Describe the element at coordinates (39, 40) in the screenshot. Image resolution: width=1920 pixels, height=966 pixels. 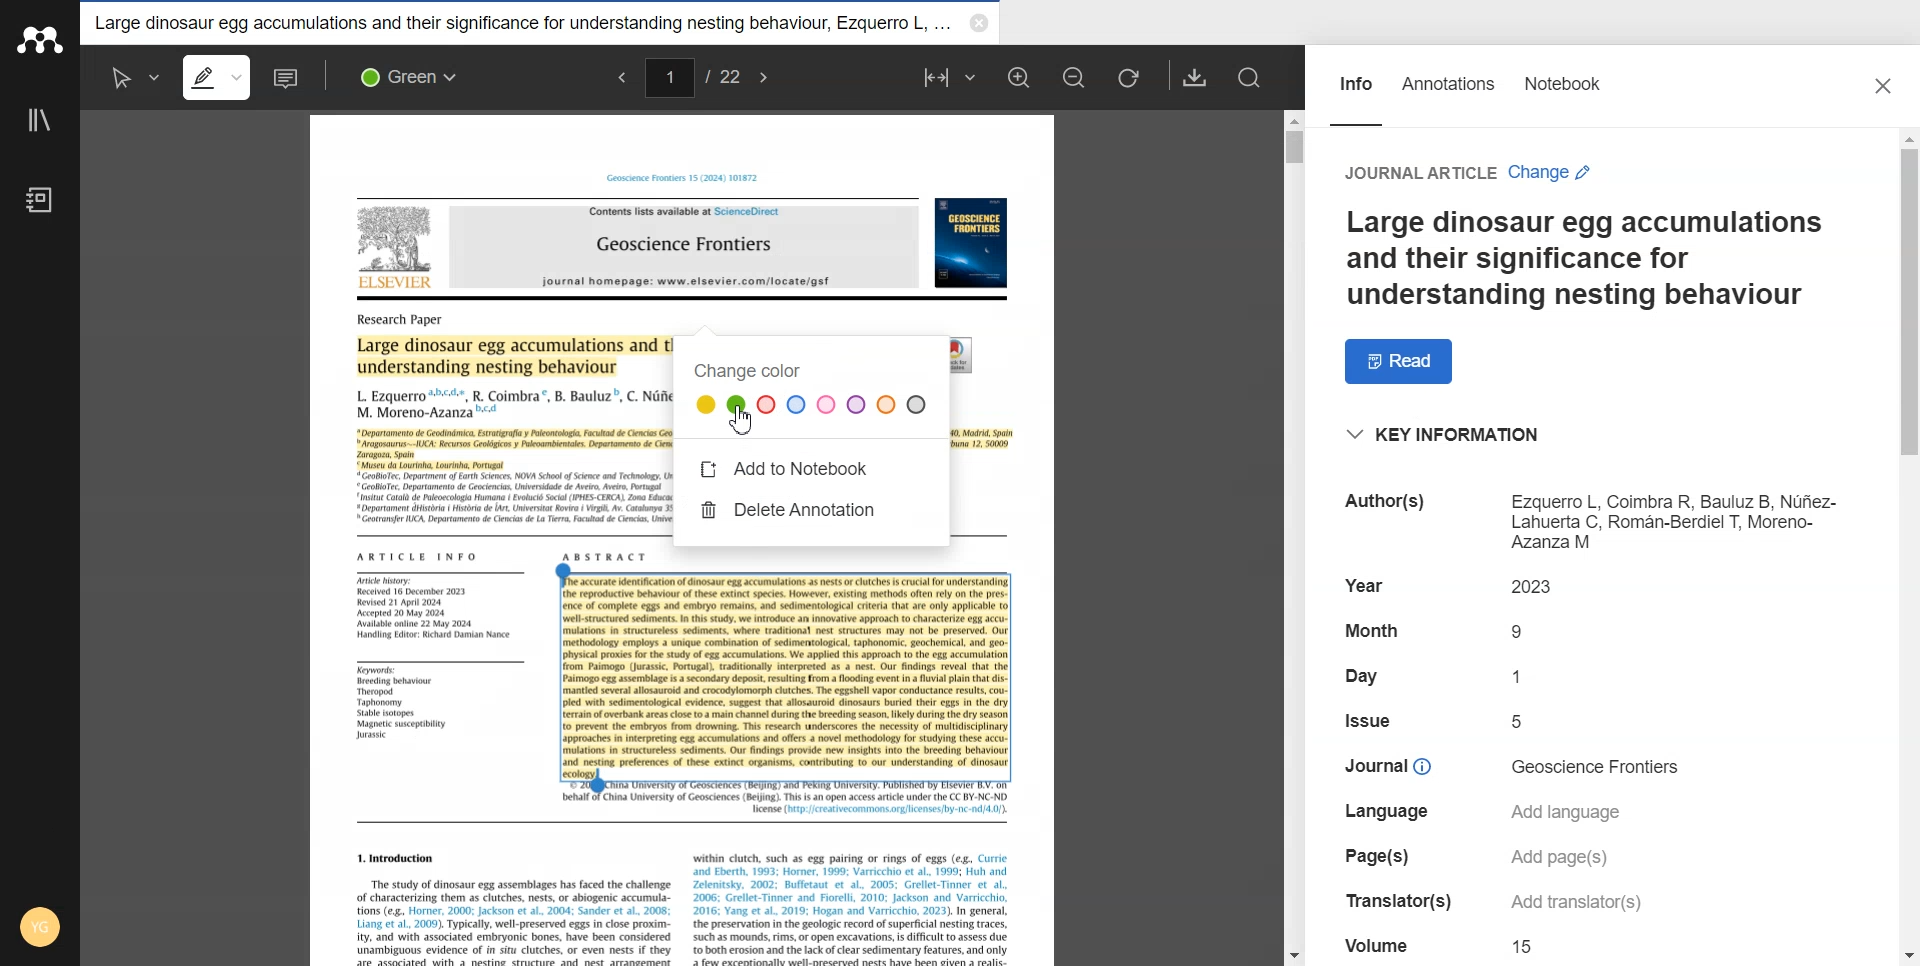
I see `Logo` at that location.